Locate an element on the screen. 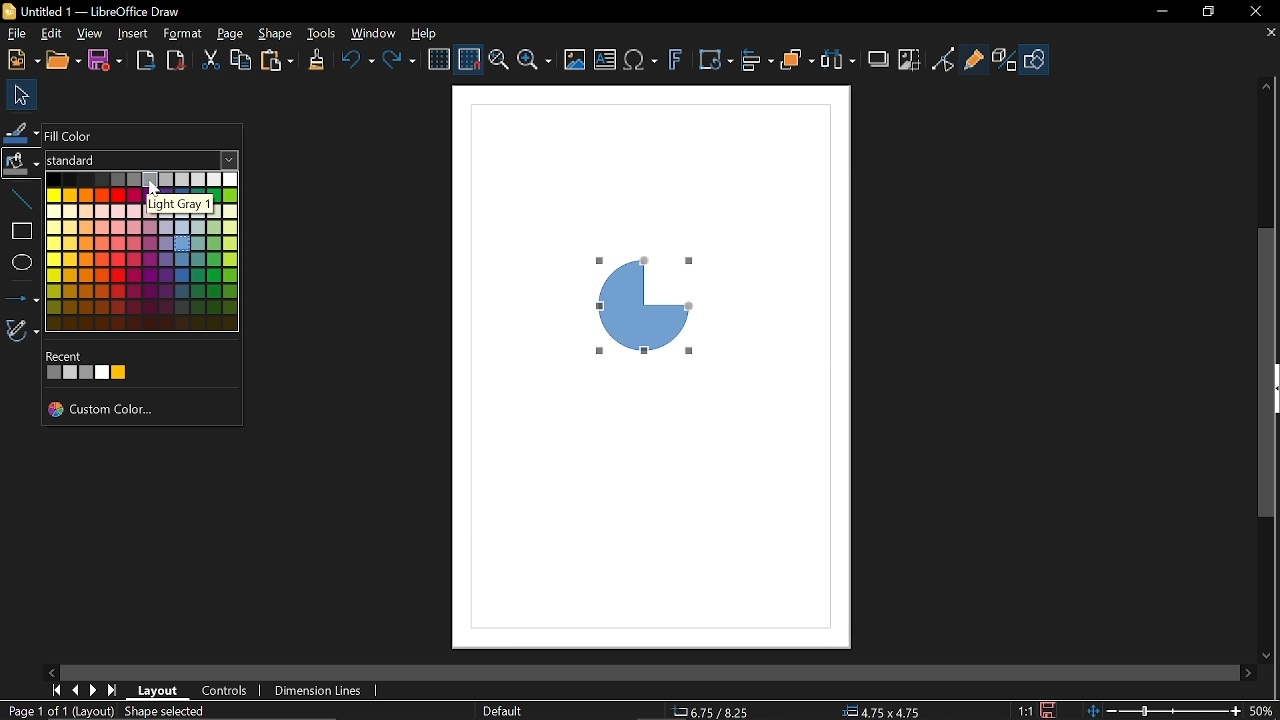 The image size is (1280, 720). Export is located at coordinates (142, 61).